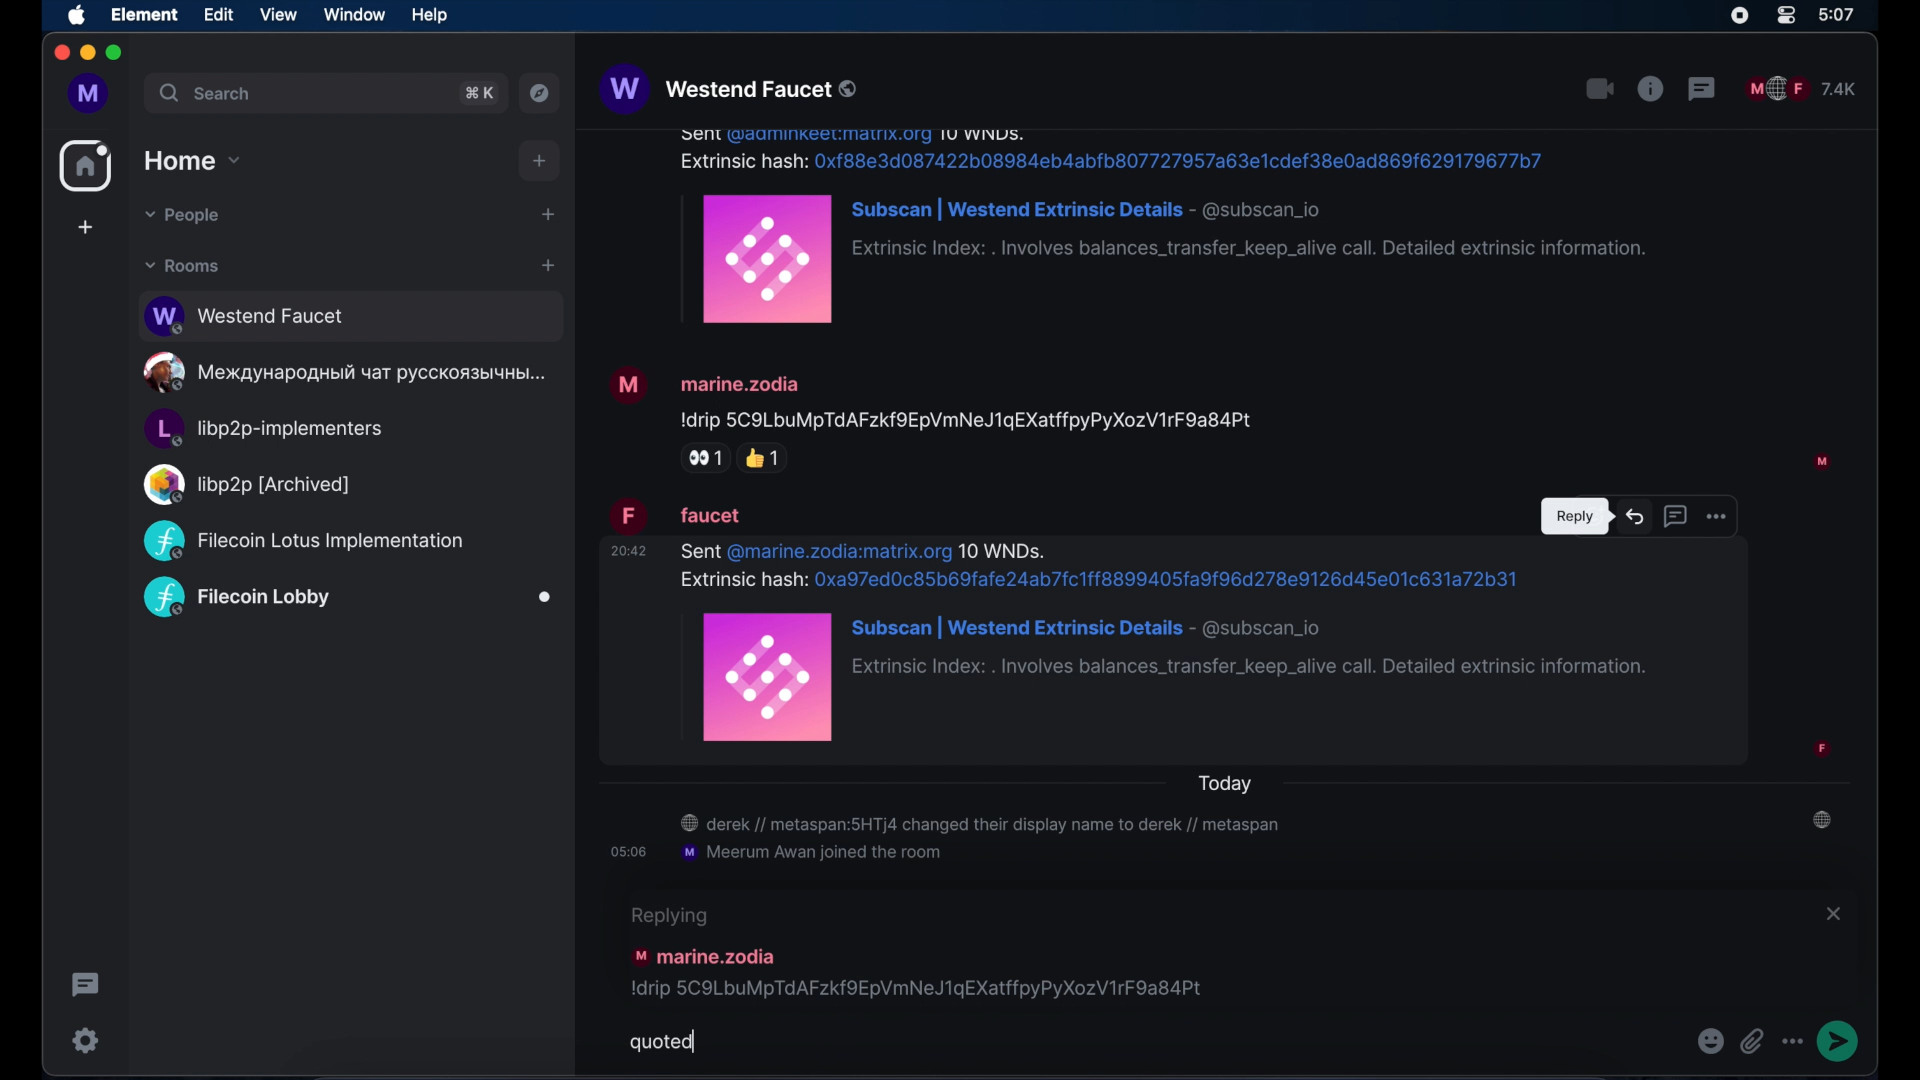  What do you see at coordinates (1739, 16) in the screenshot?
I see `screen recorder icon` at bounding box center [1739, 16].